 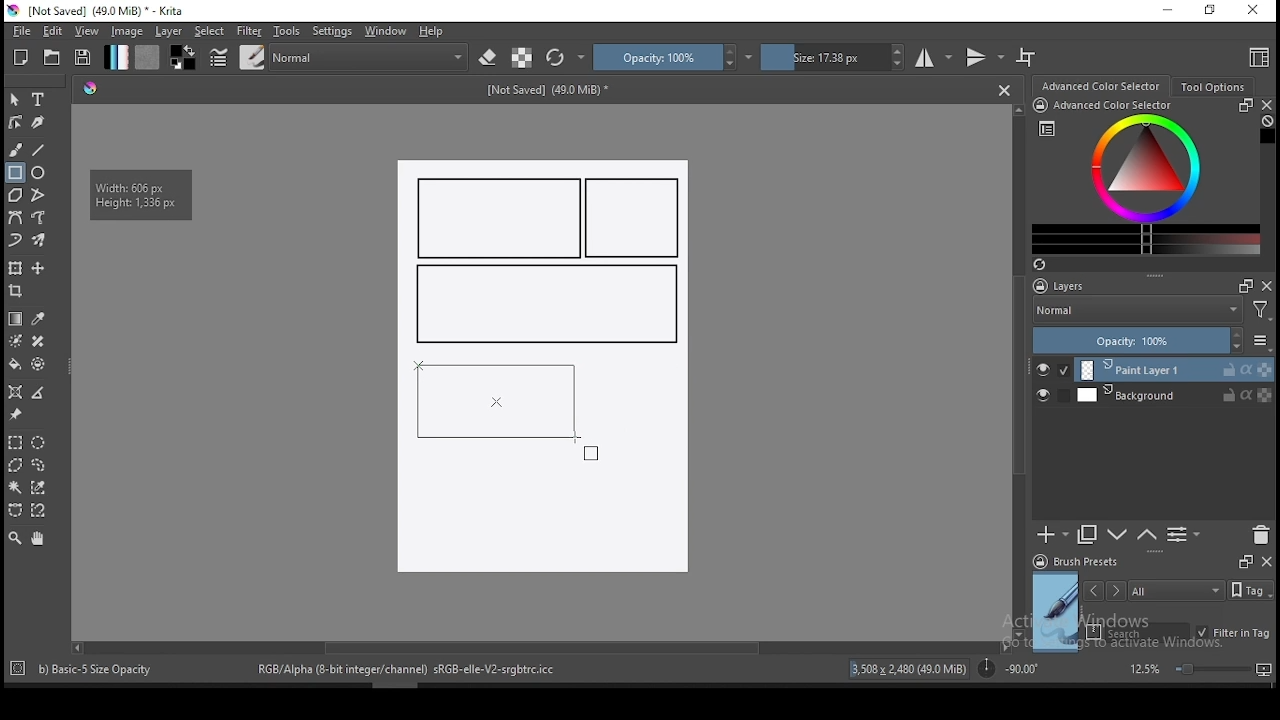 I want to click on windows, so click(x=386, y=31).